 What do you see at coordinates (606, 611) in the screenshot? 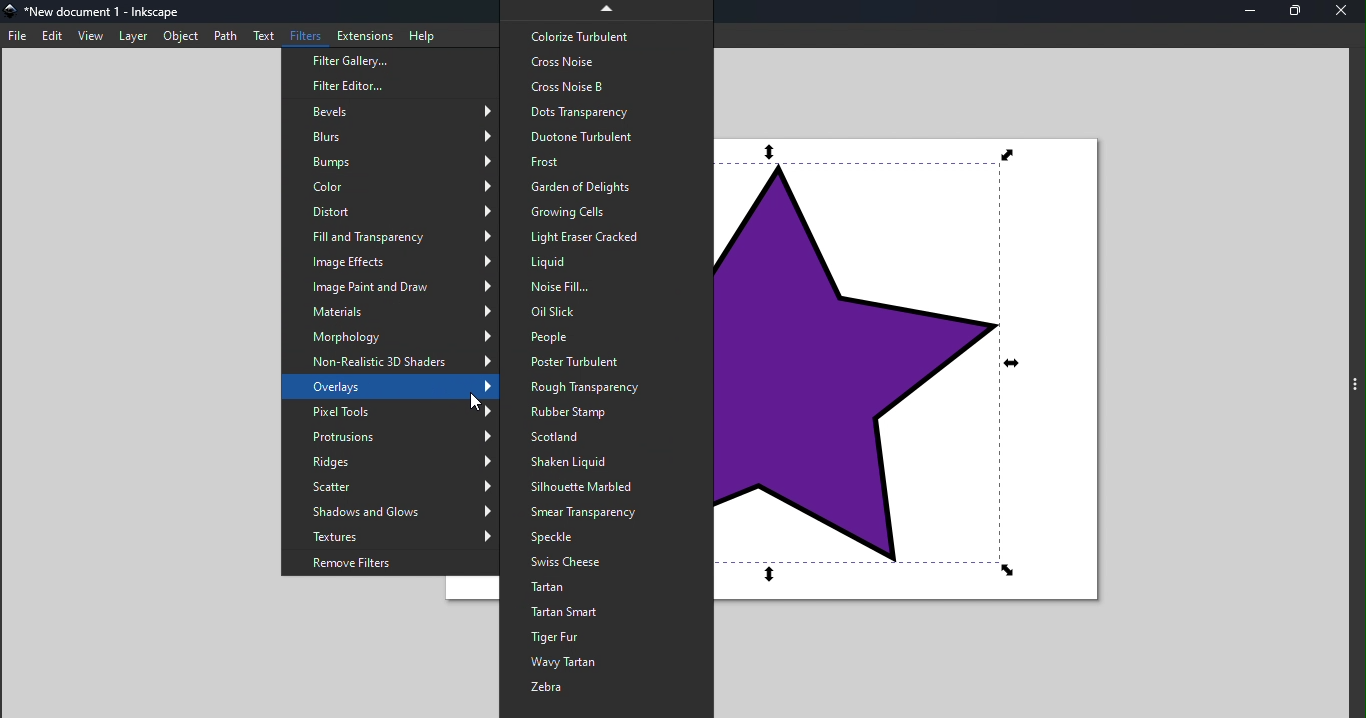
I see `Tartan smart` at bounding box center [606, 611].